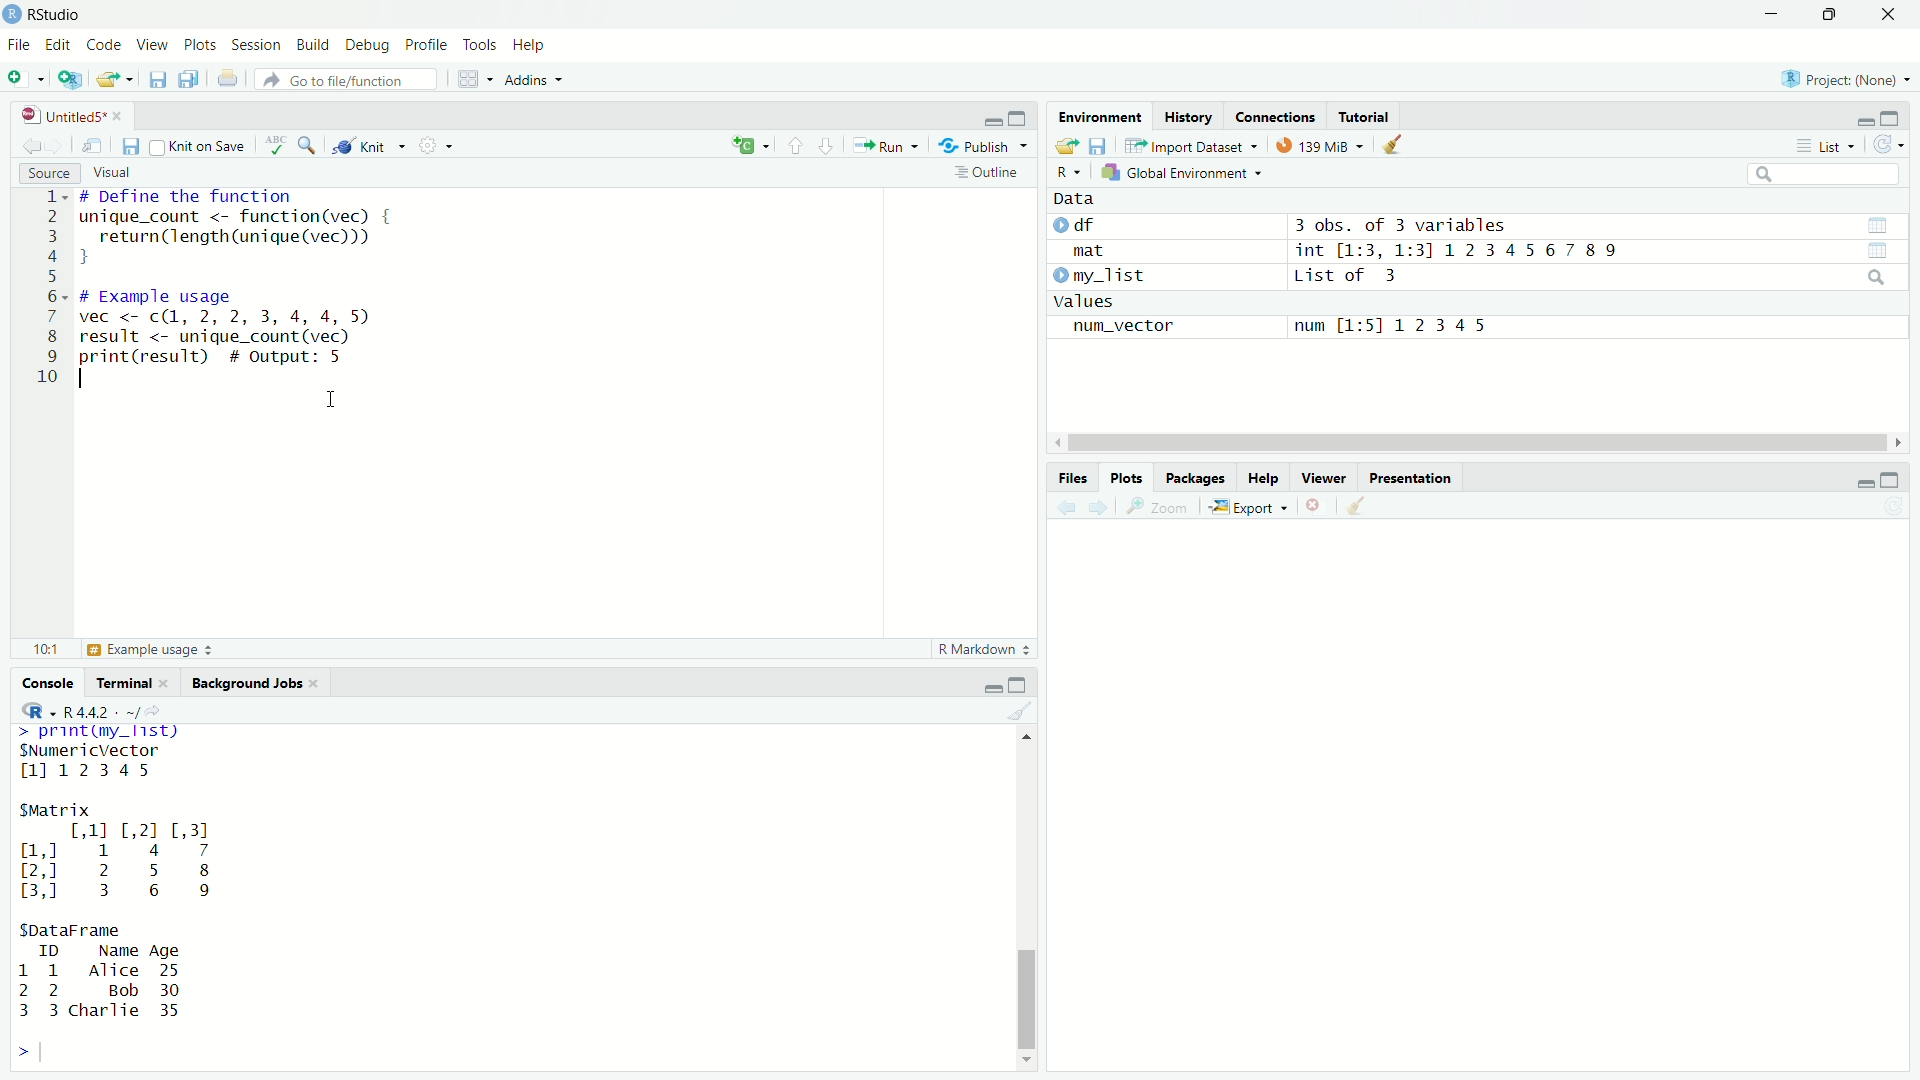  Describe the element at coordinates (202, 146) in the screenshot. I see `knit on save` at that location.